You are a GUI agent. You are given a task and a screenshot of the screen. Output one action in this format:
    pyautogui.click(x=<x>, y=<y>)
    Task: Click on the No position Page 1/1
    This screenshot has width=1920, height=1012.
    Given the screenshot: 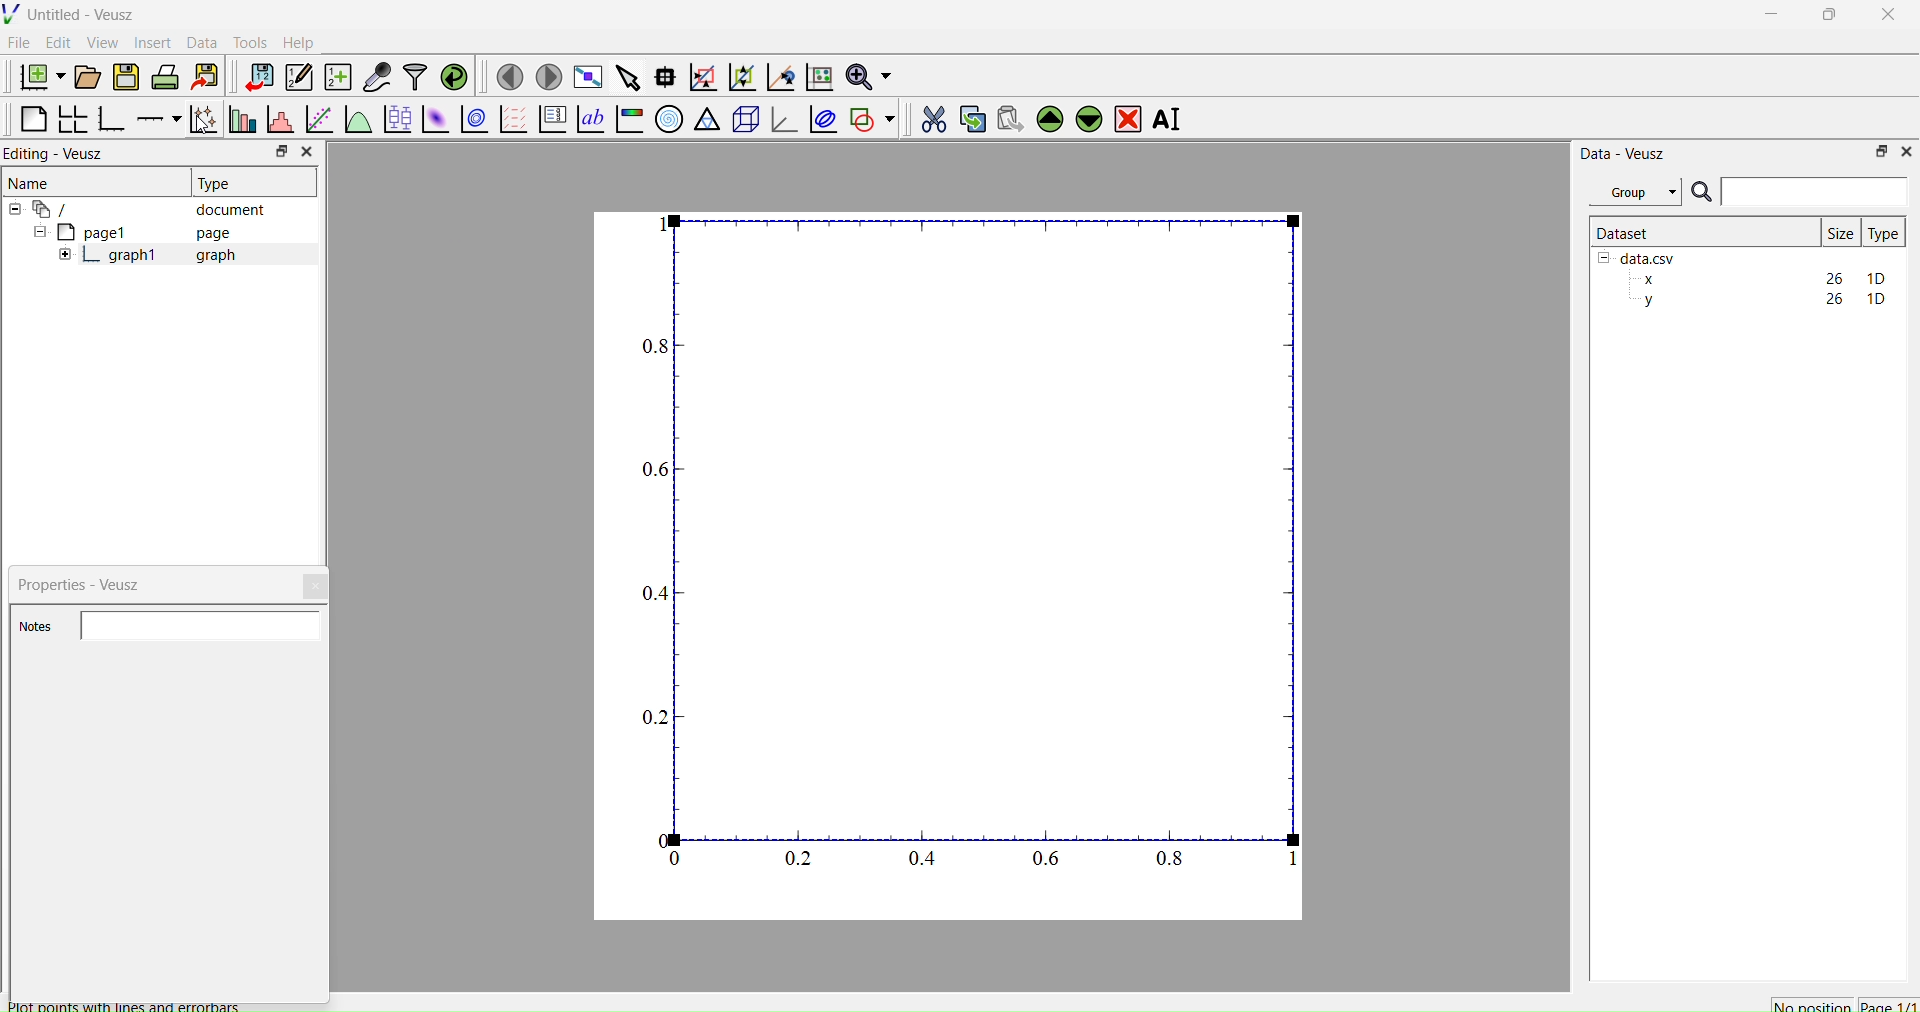 What is the action you would take?
    pyautogui.click(x=1843, y=1005)
    